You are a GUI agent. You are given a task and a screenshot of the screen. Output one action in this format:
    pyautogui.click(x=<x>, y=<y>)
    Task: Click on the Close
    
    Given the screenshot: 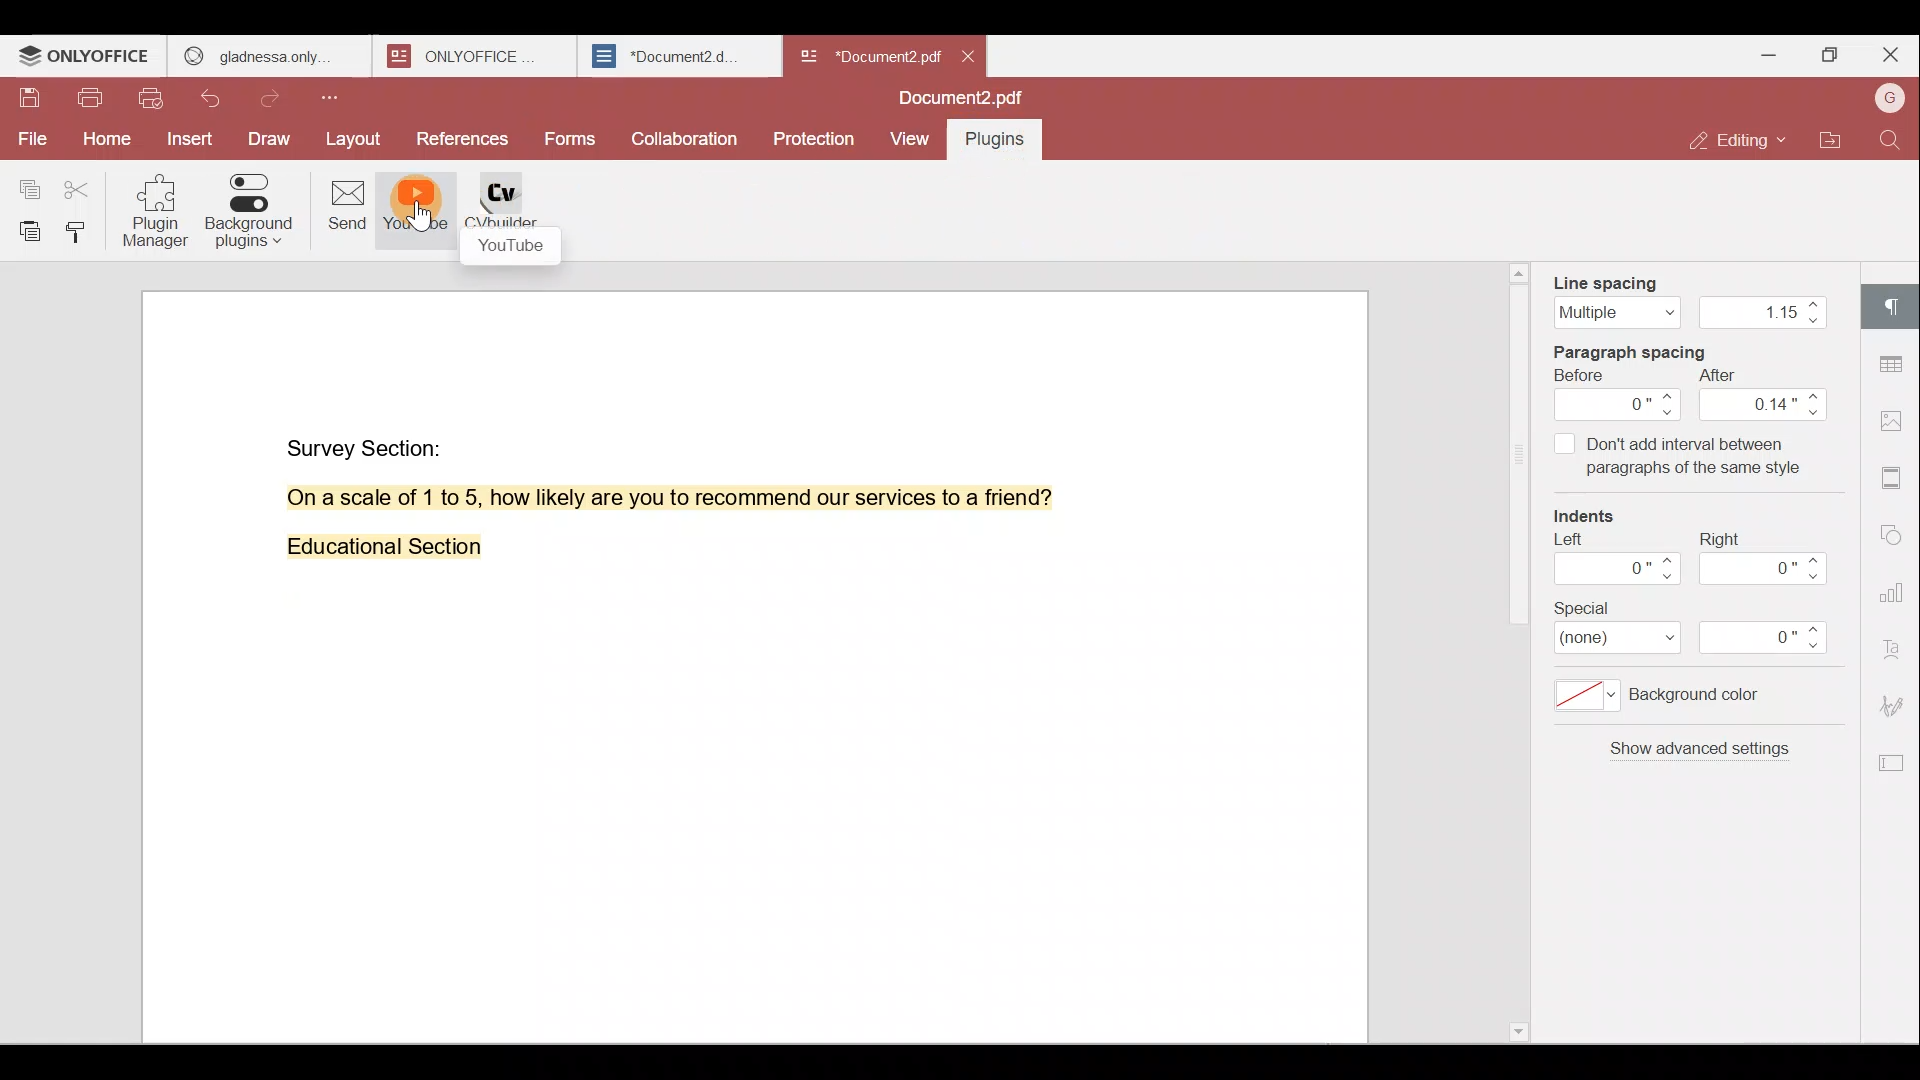 What is the action you would take?
    pyautogui.click(x=1890, y=55)
    